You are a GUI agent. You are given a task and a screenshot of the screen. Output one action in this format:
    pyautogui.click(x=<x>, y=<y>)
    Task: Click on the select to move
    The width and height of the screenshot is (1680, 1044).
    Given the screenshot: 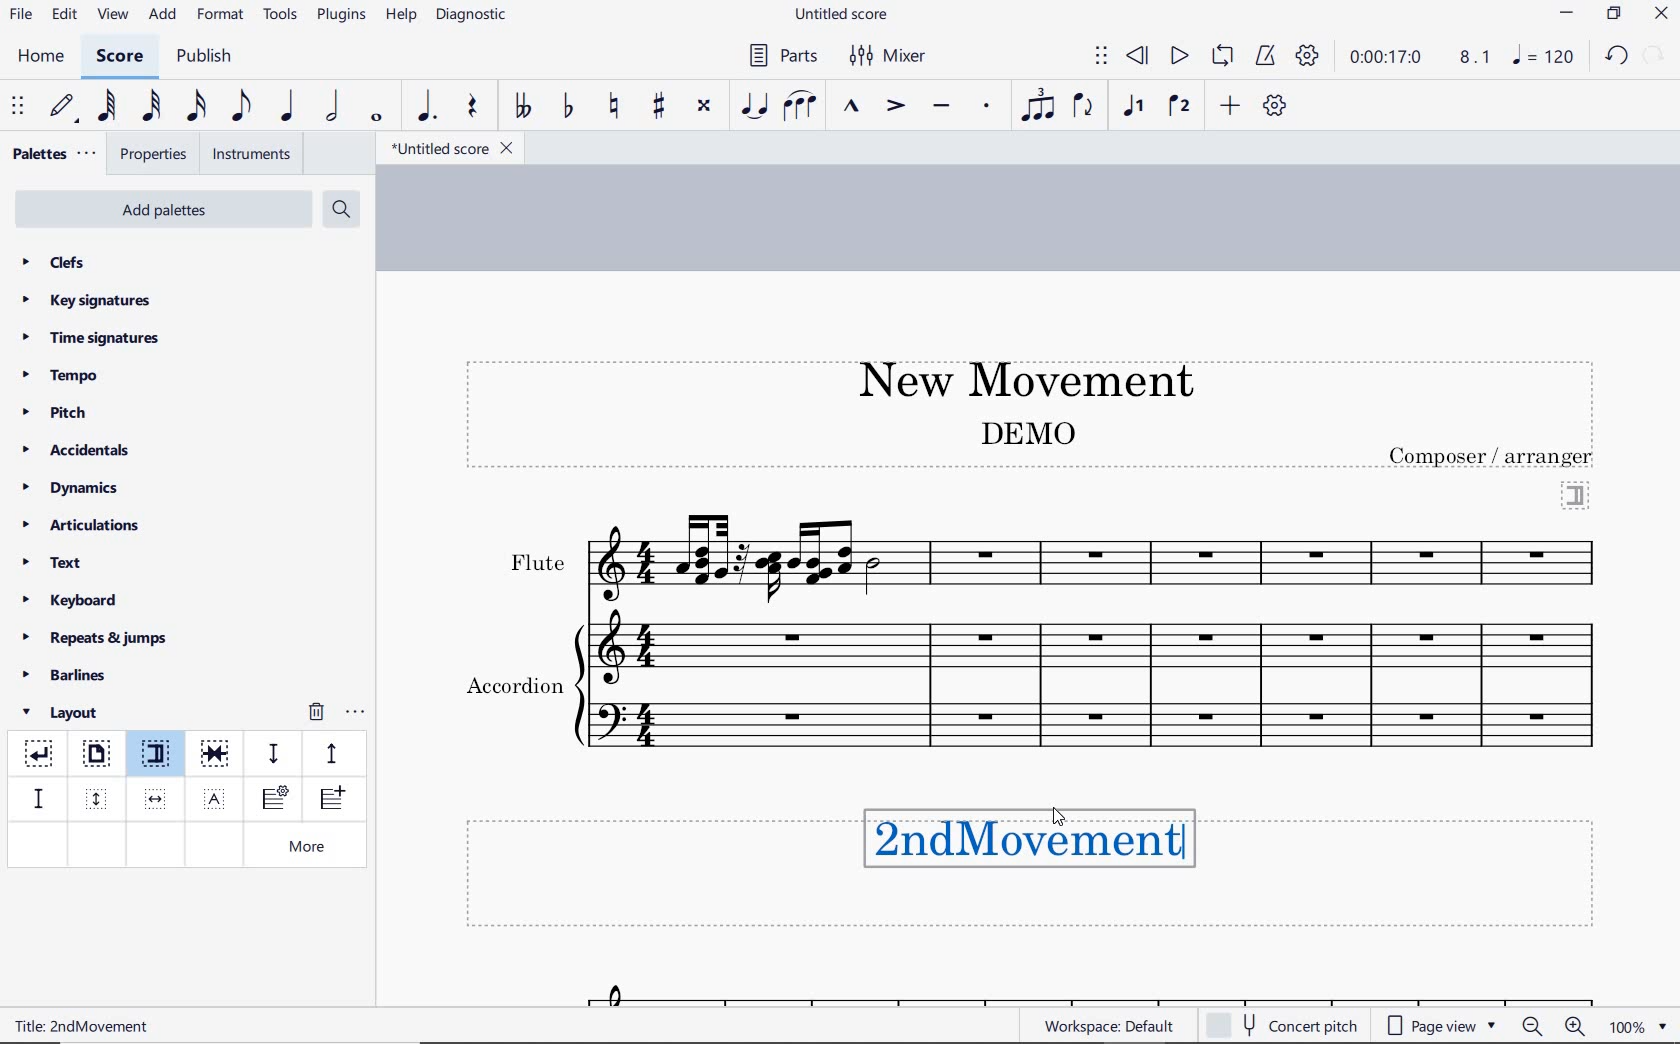 What is the action you would take?
    pyautogui.click(x=1101, y=57)
    